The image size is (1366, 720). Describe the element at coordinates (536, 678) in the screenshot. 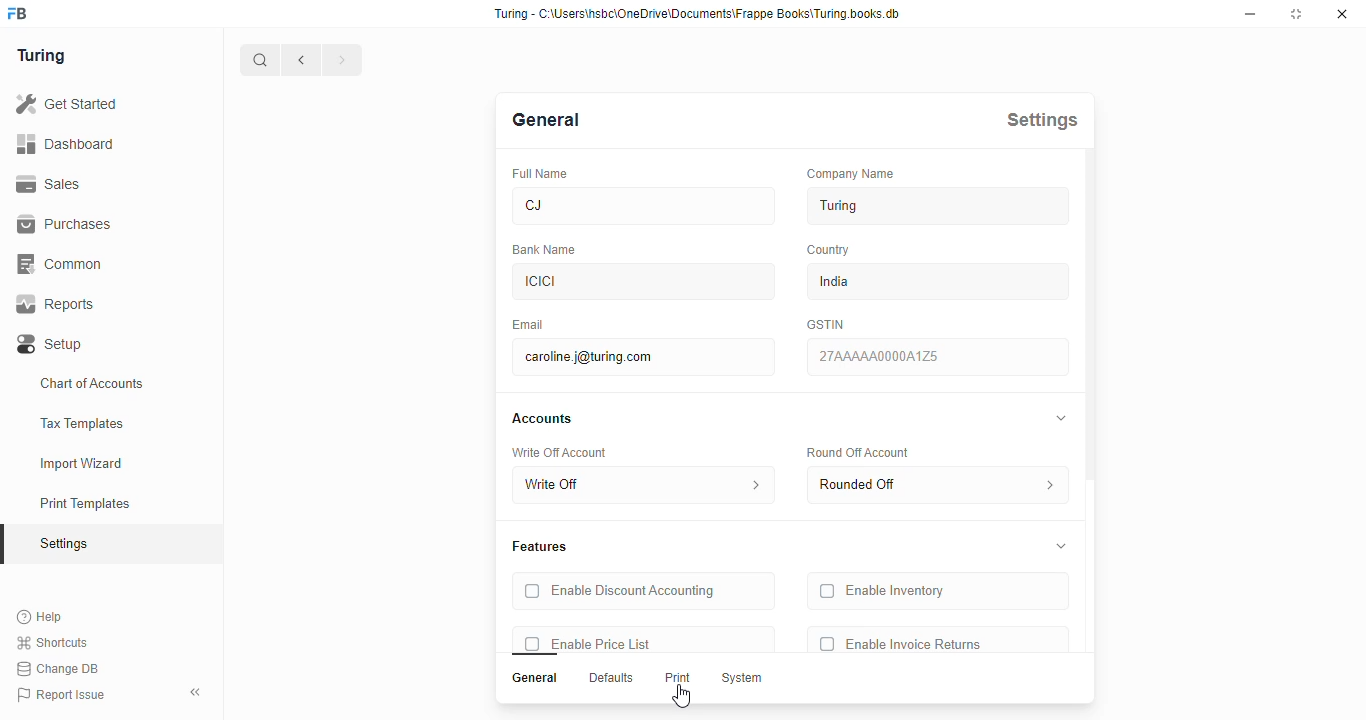

I see `General` at that location.